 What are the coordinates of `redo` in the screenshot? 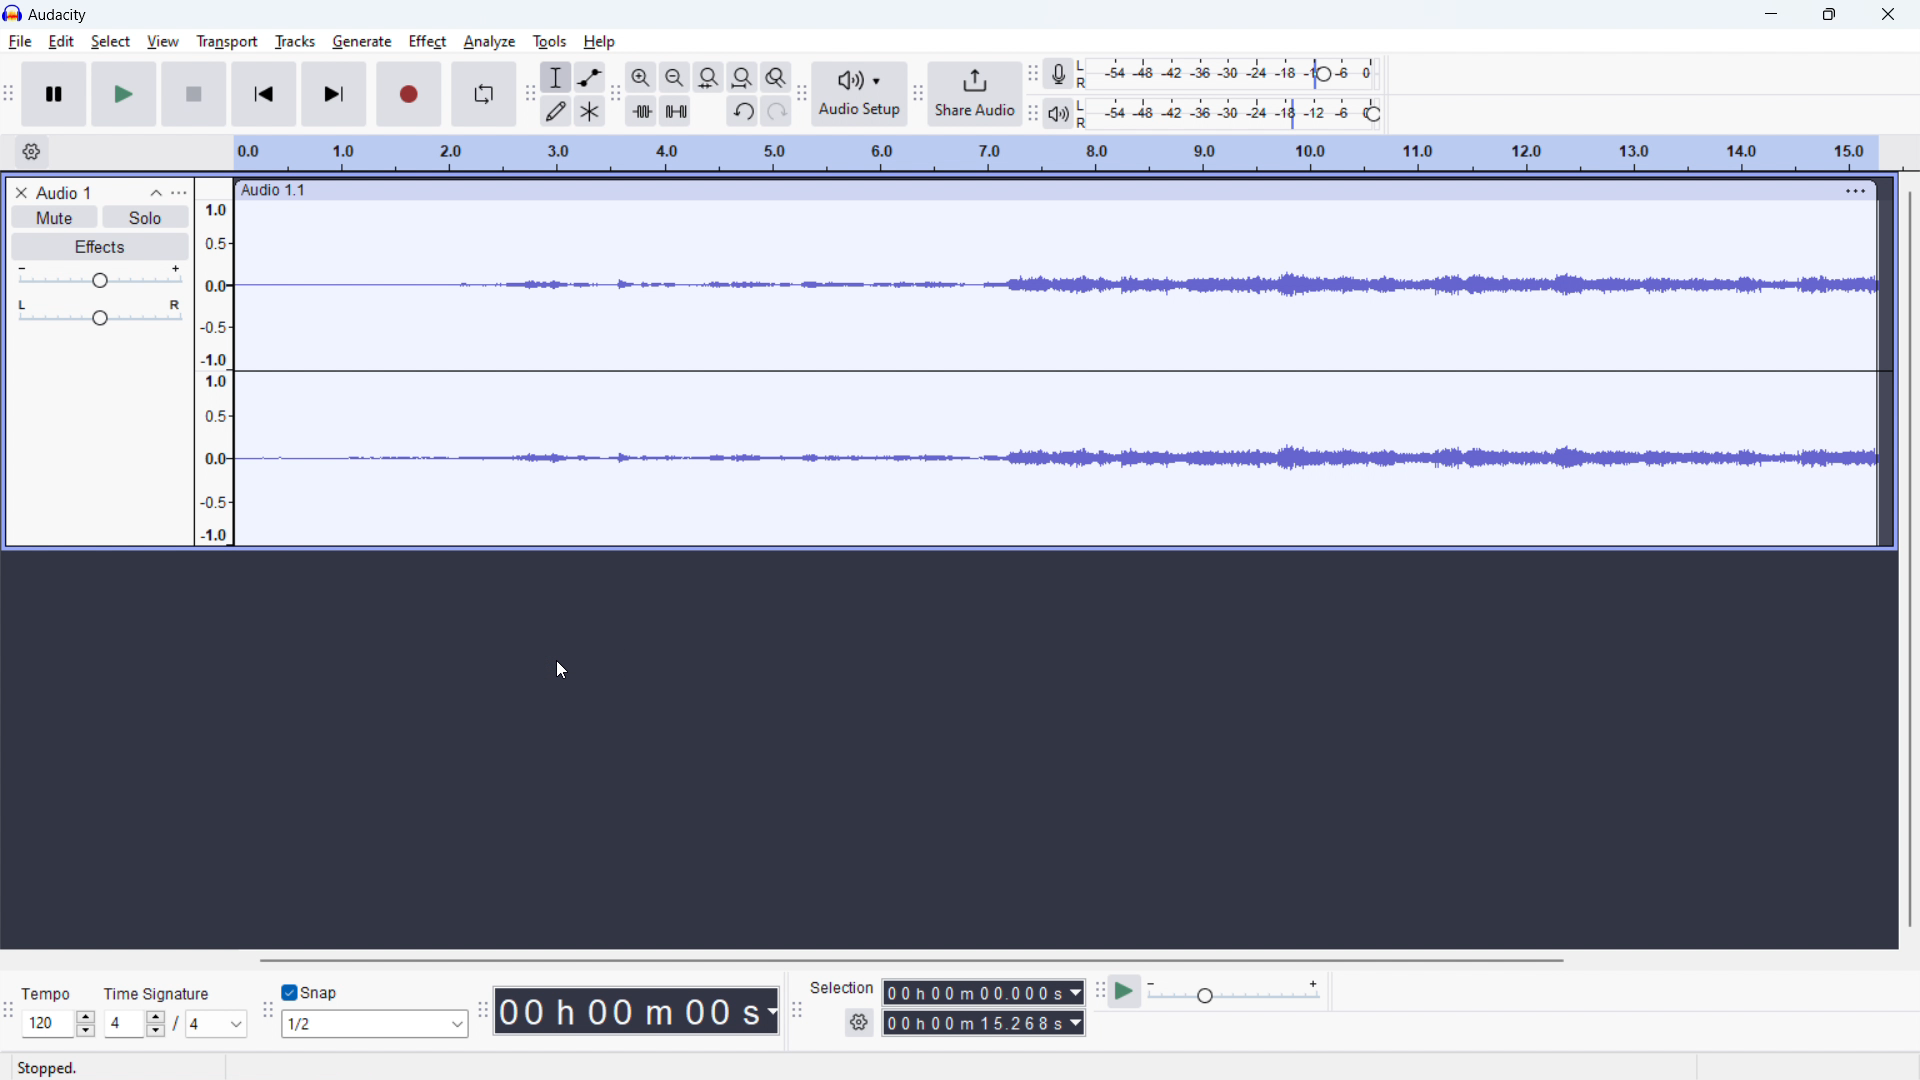 It's located at (777, 111).